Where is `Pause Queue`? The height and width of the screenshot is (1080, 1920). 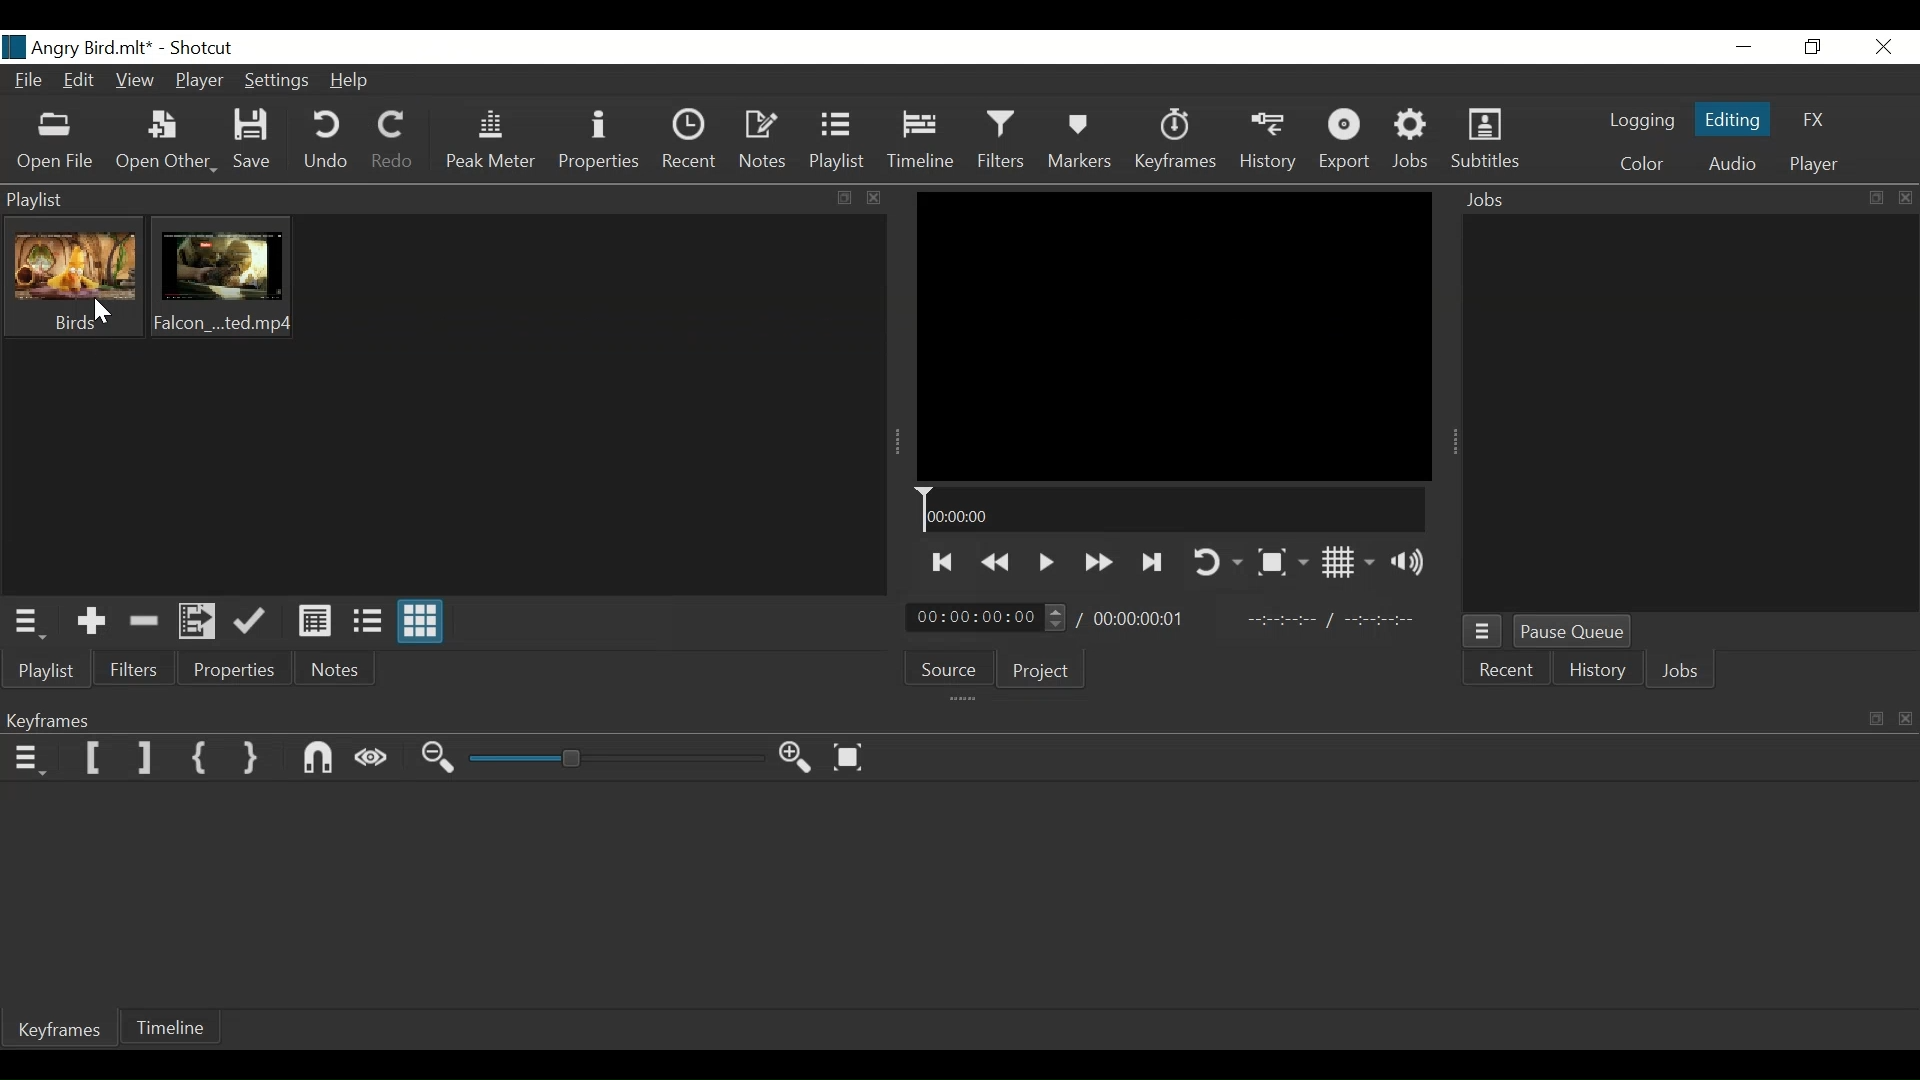 Pause Queue is located at coordinates (1575, 631).